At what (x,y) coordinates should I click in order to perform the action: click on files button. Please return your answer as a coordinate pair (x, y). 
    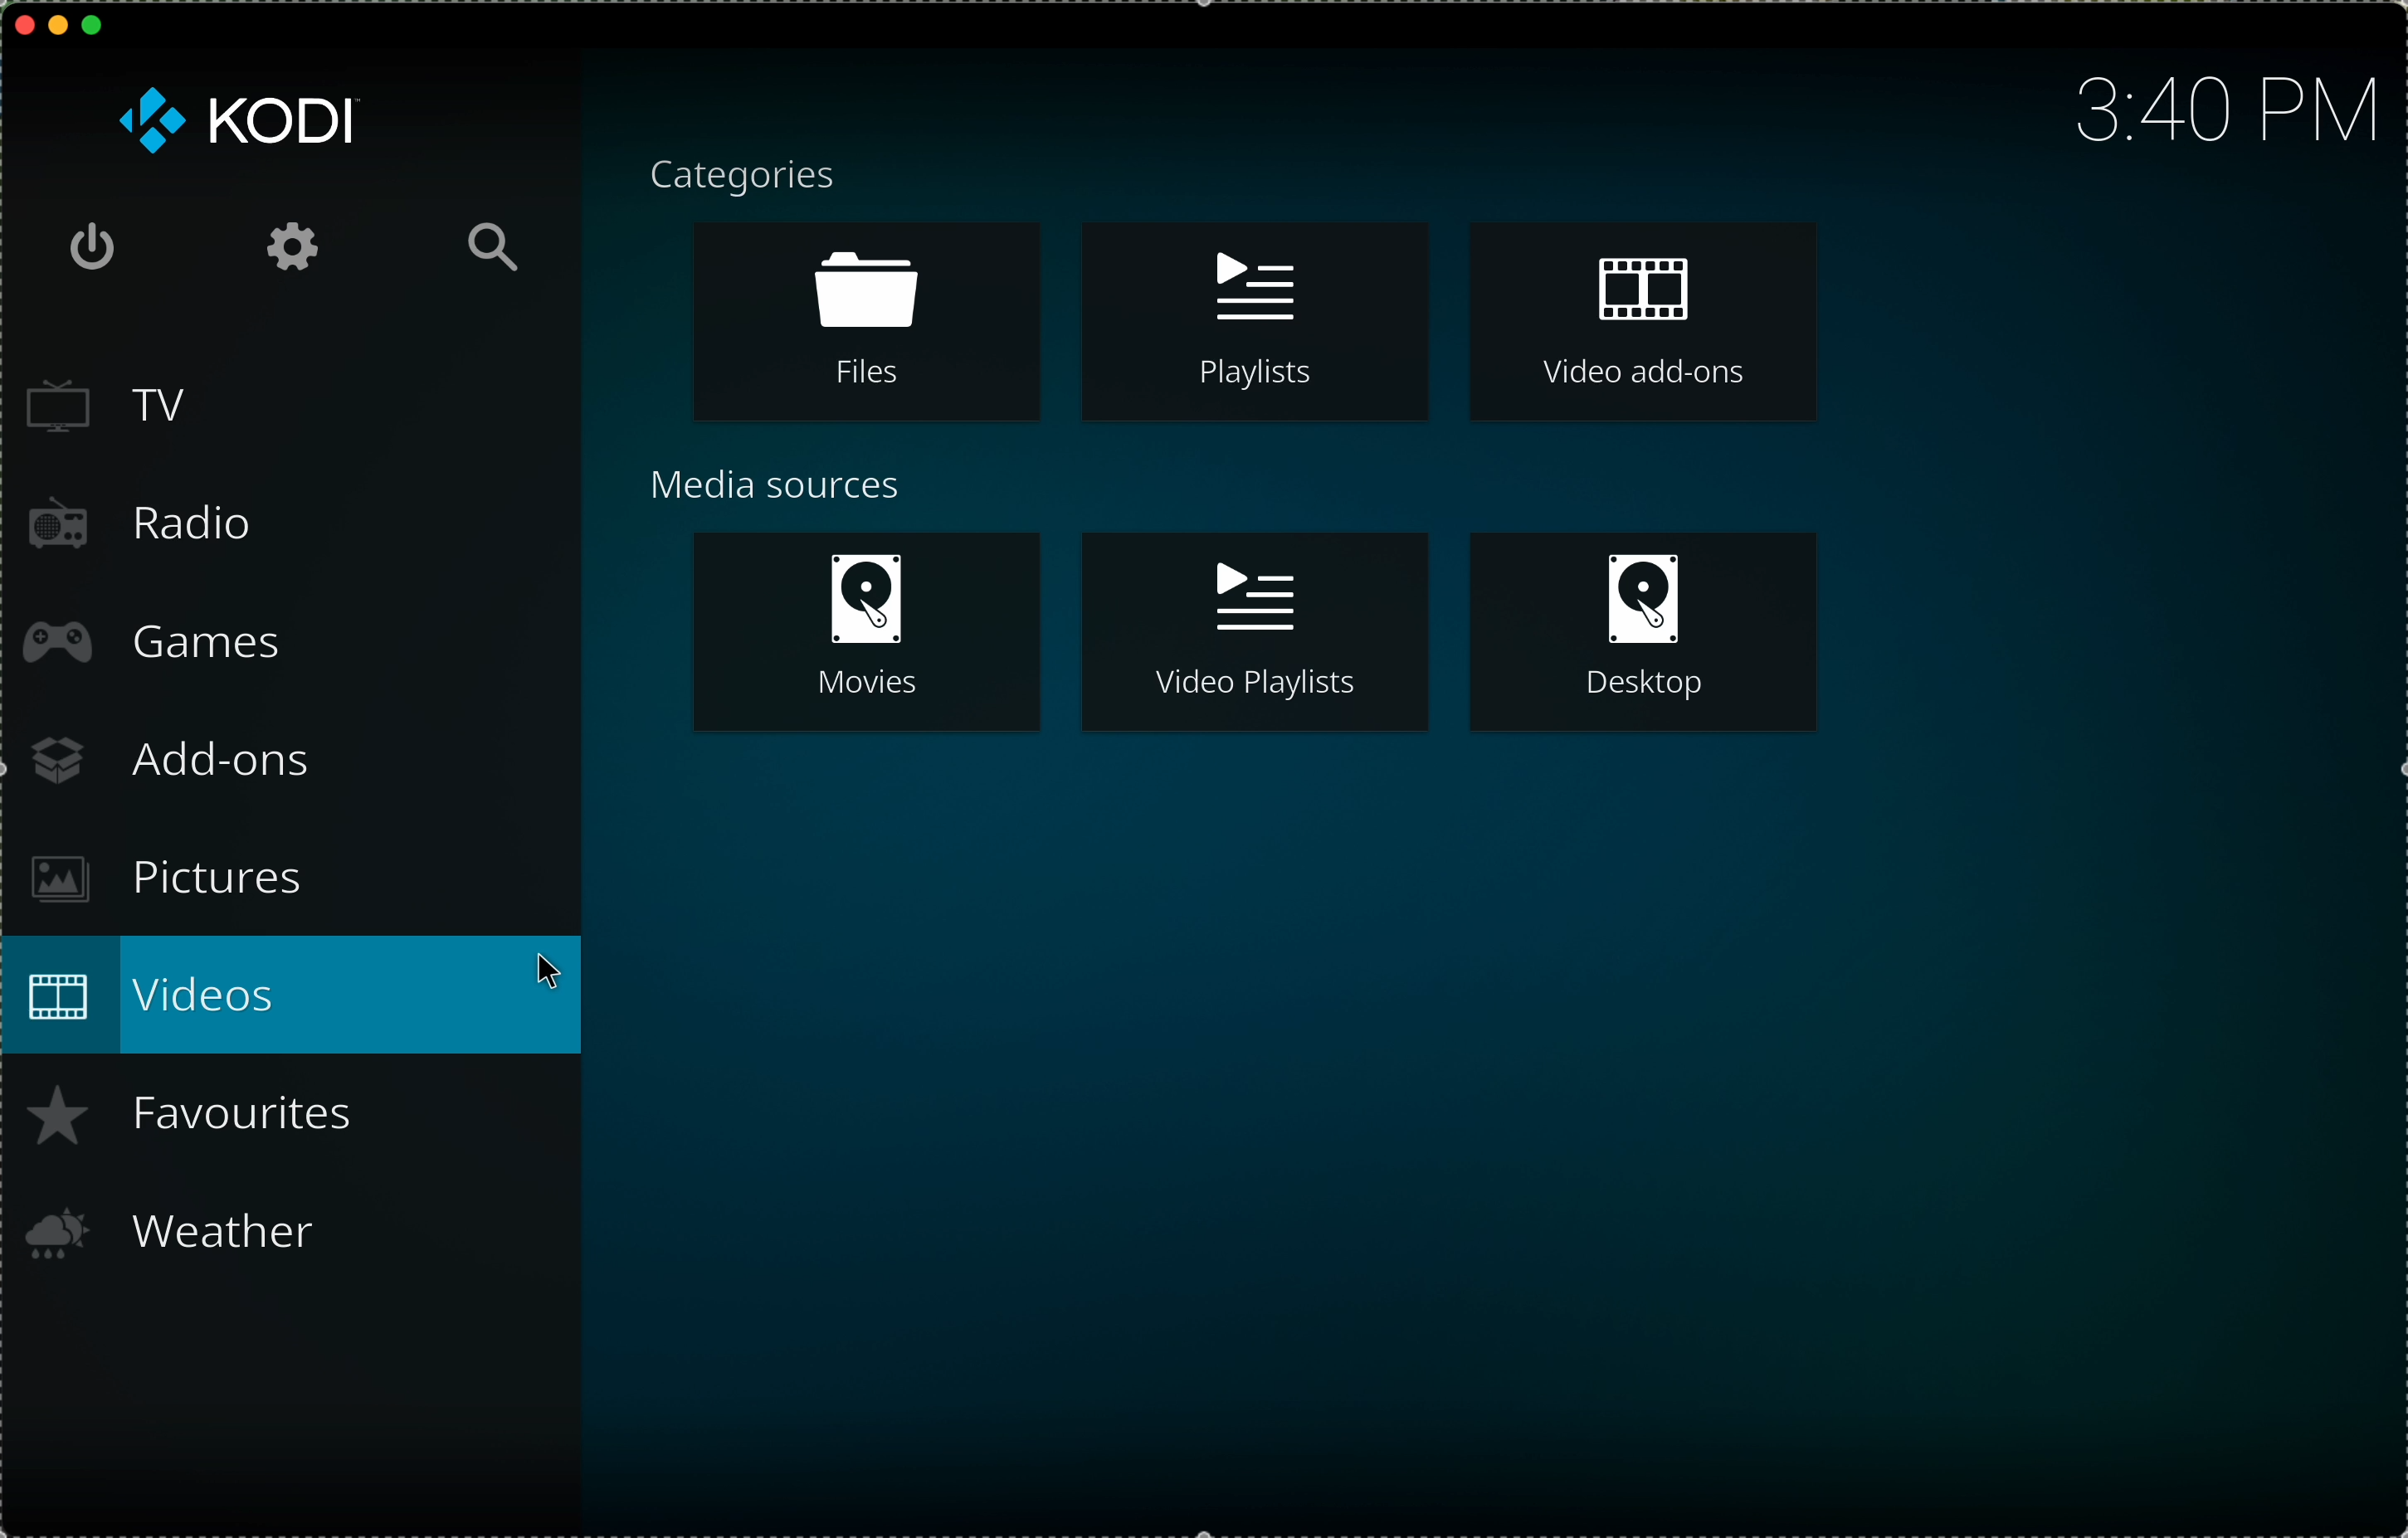
    Looking at the image, I should click on (861, 322).